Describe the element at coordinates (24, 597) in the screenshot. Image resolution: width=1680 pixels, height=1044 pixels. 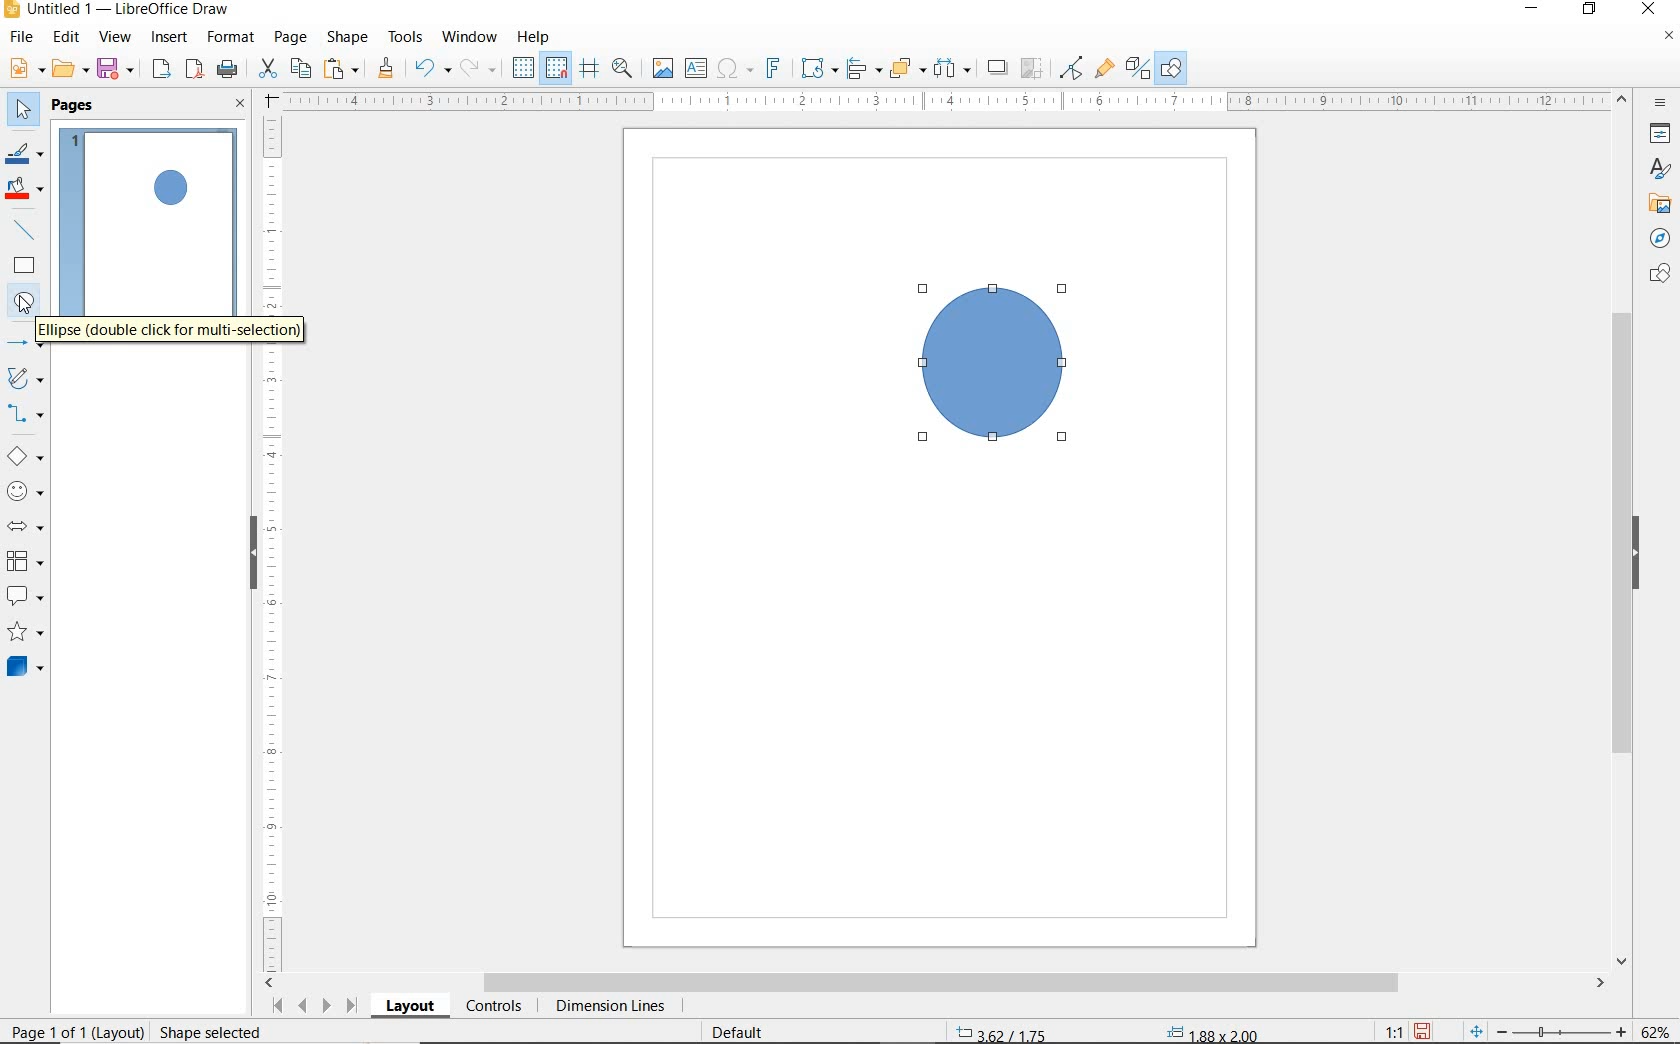
I see `CALLOUT SHAPES` at that location.